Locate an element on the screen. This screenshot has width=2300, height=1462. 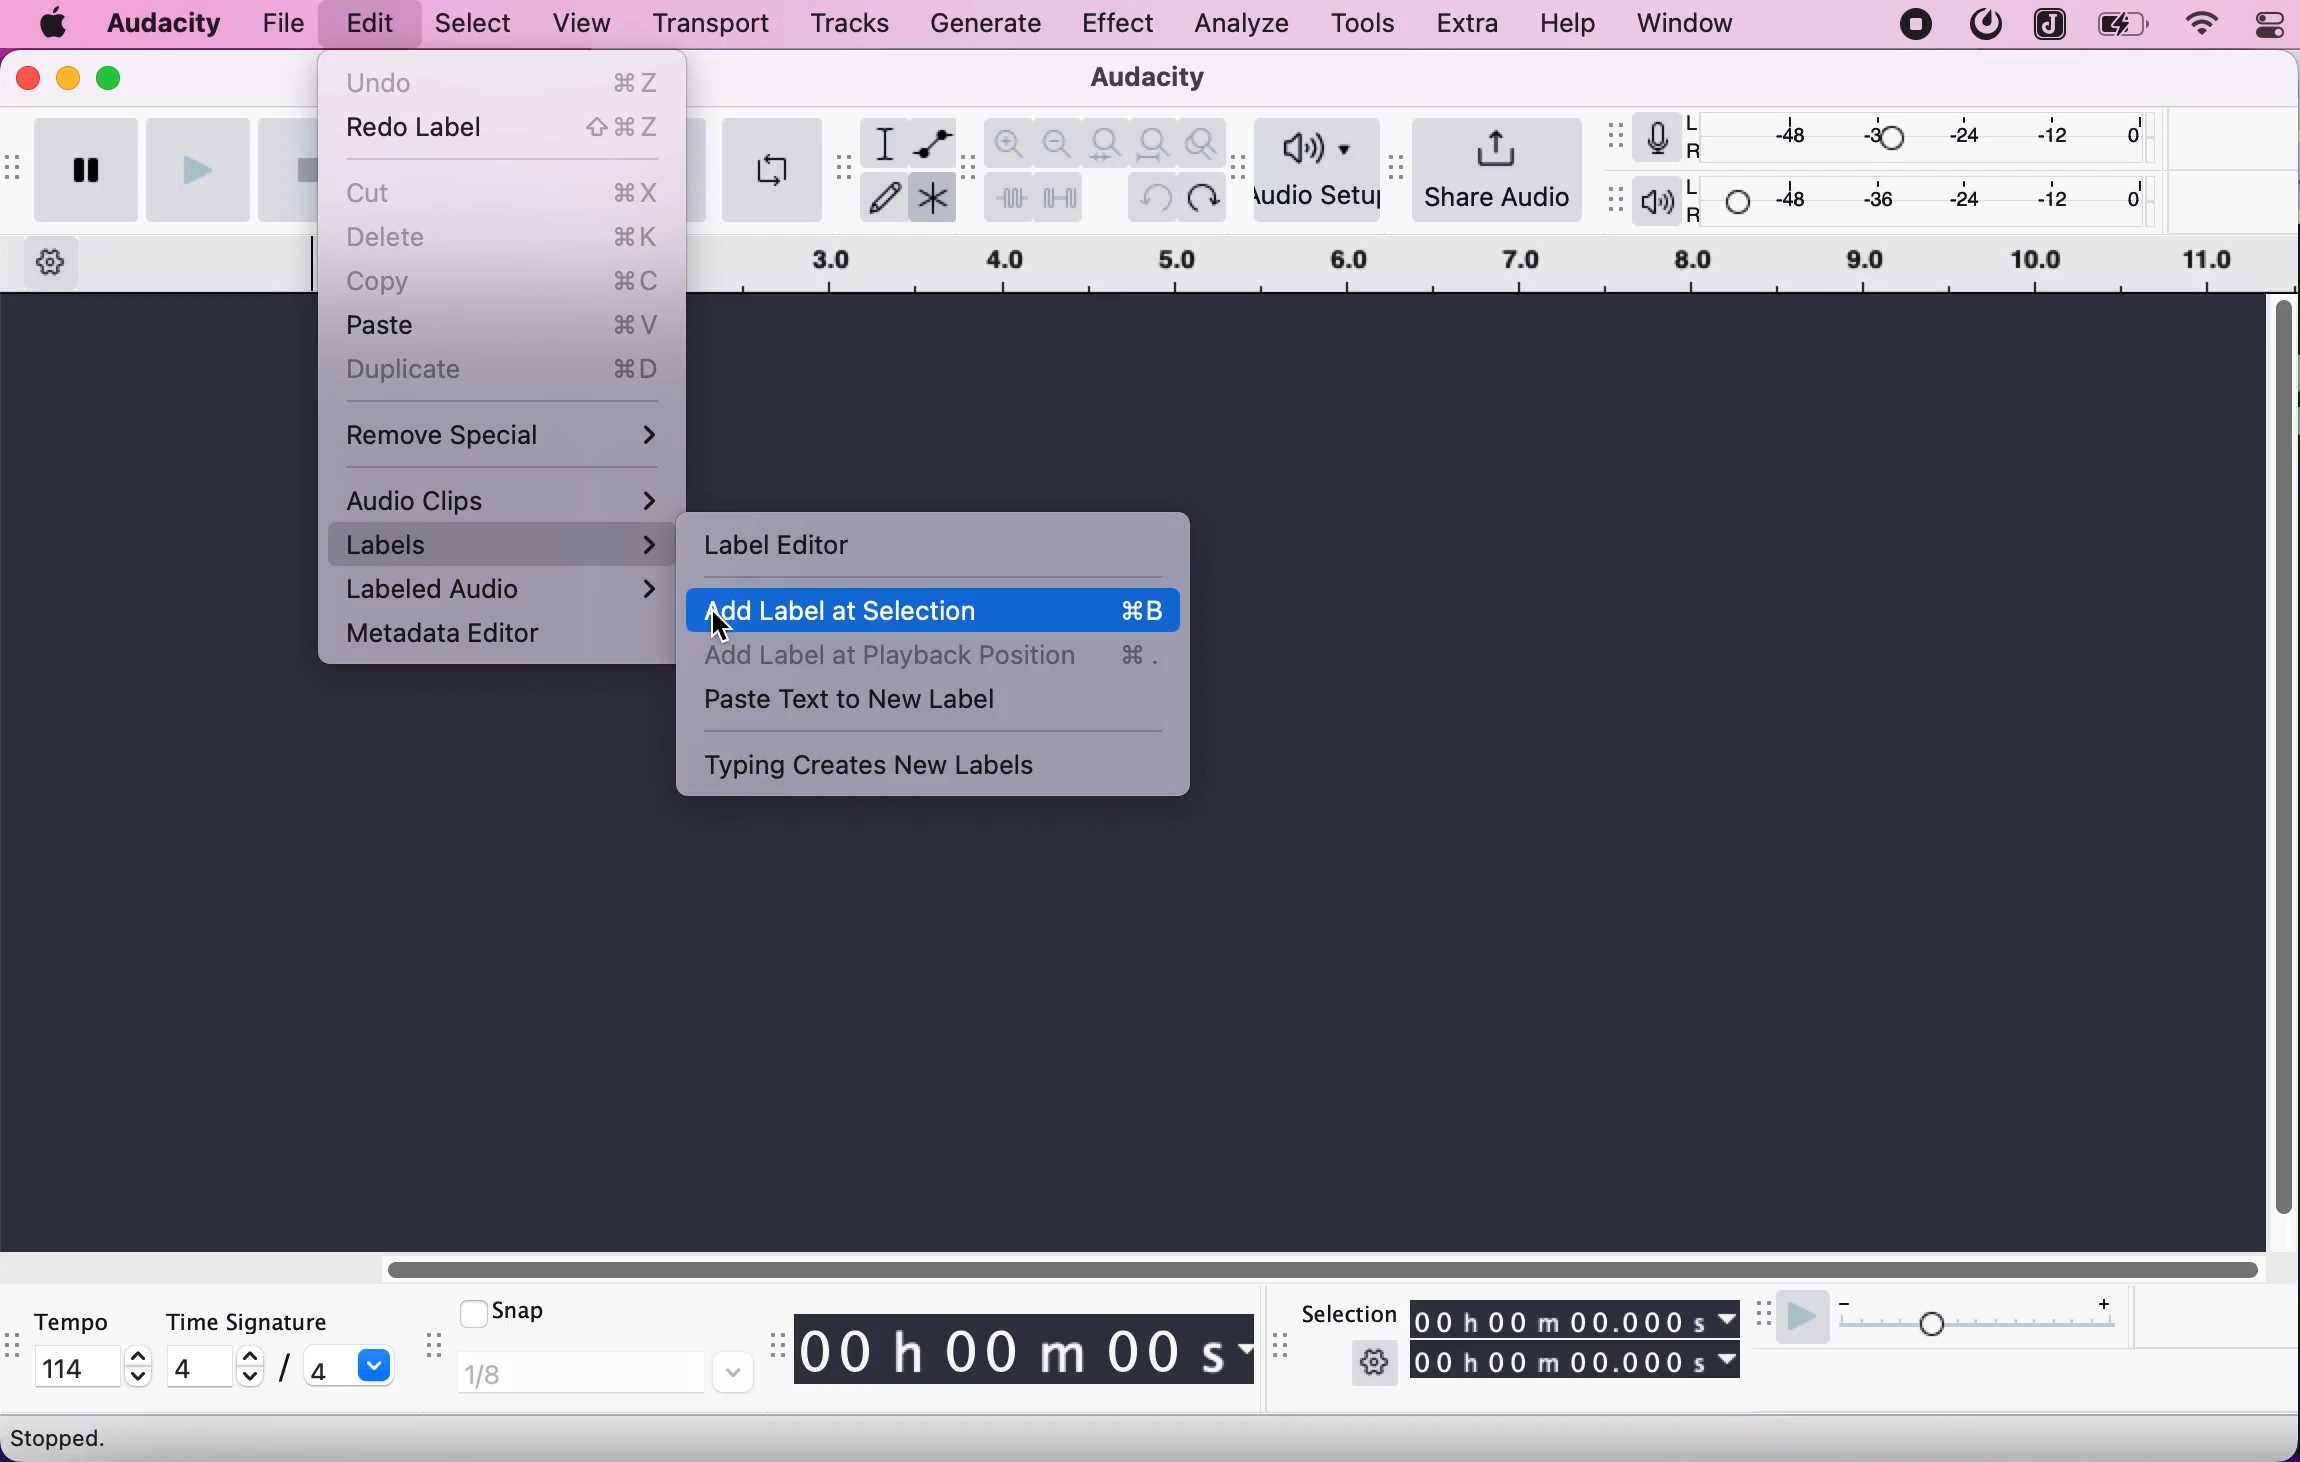
snap is located at coordinates (543, 1317).